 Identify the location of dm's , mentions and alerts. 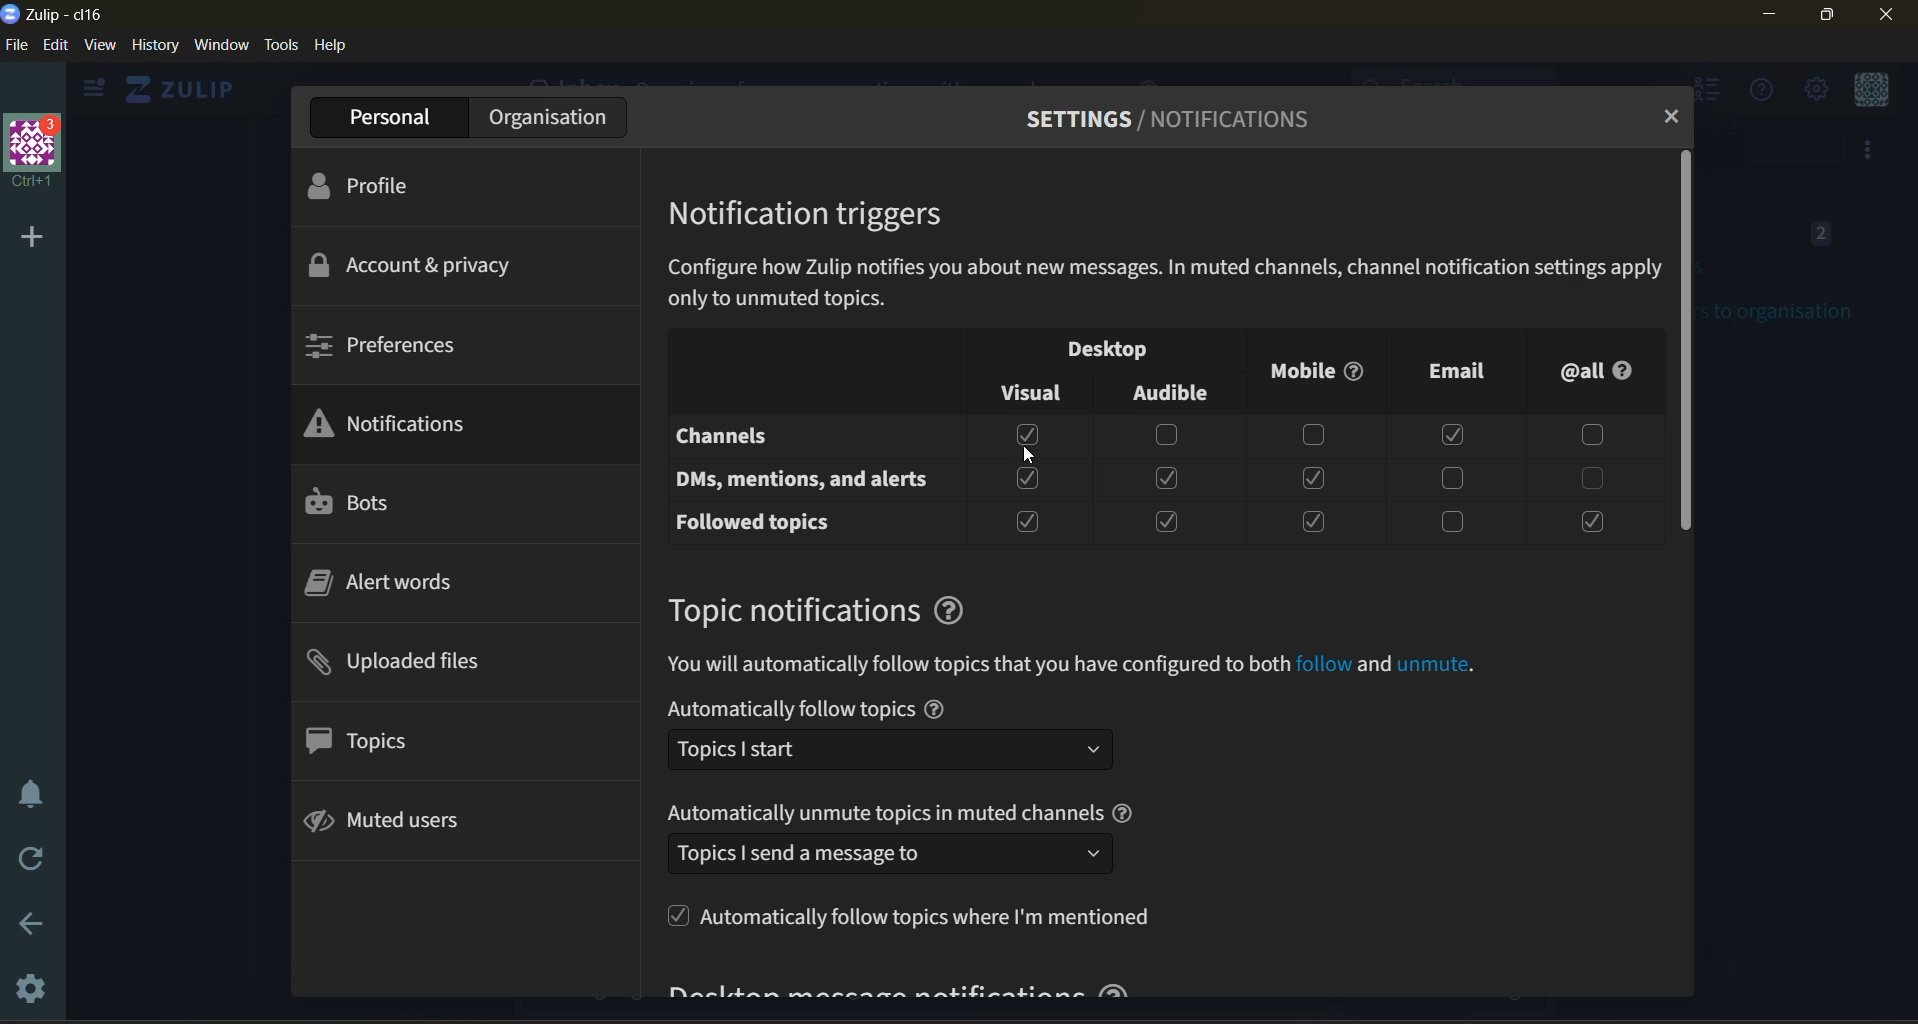
(808, 481).